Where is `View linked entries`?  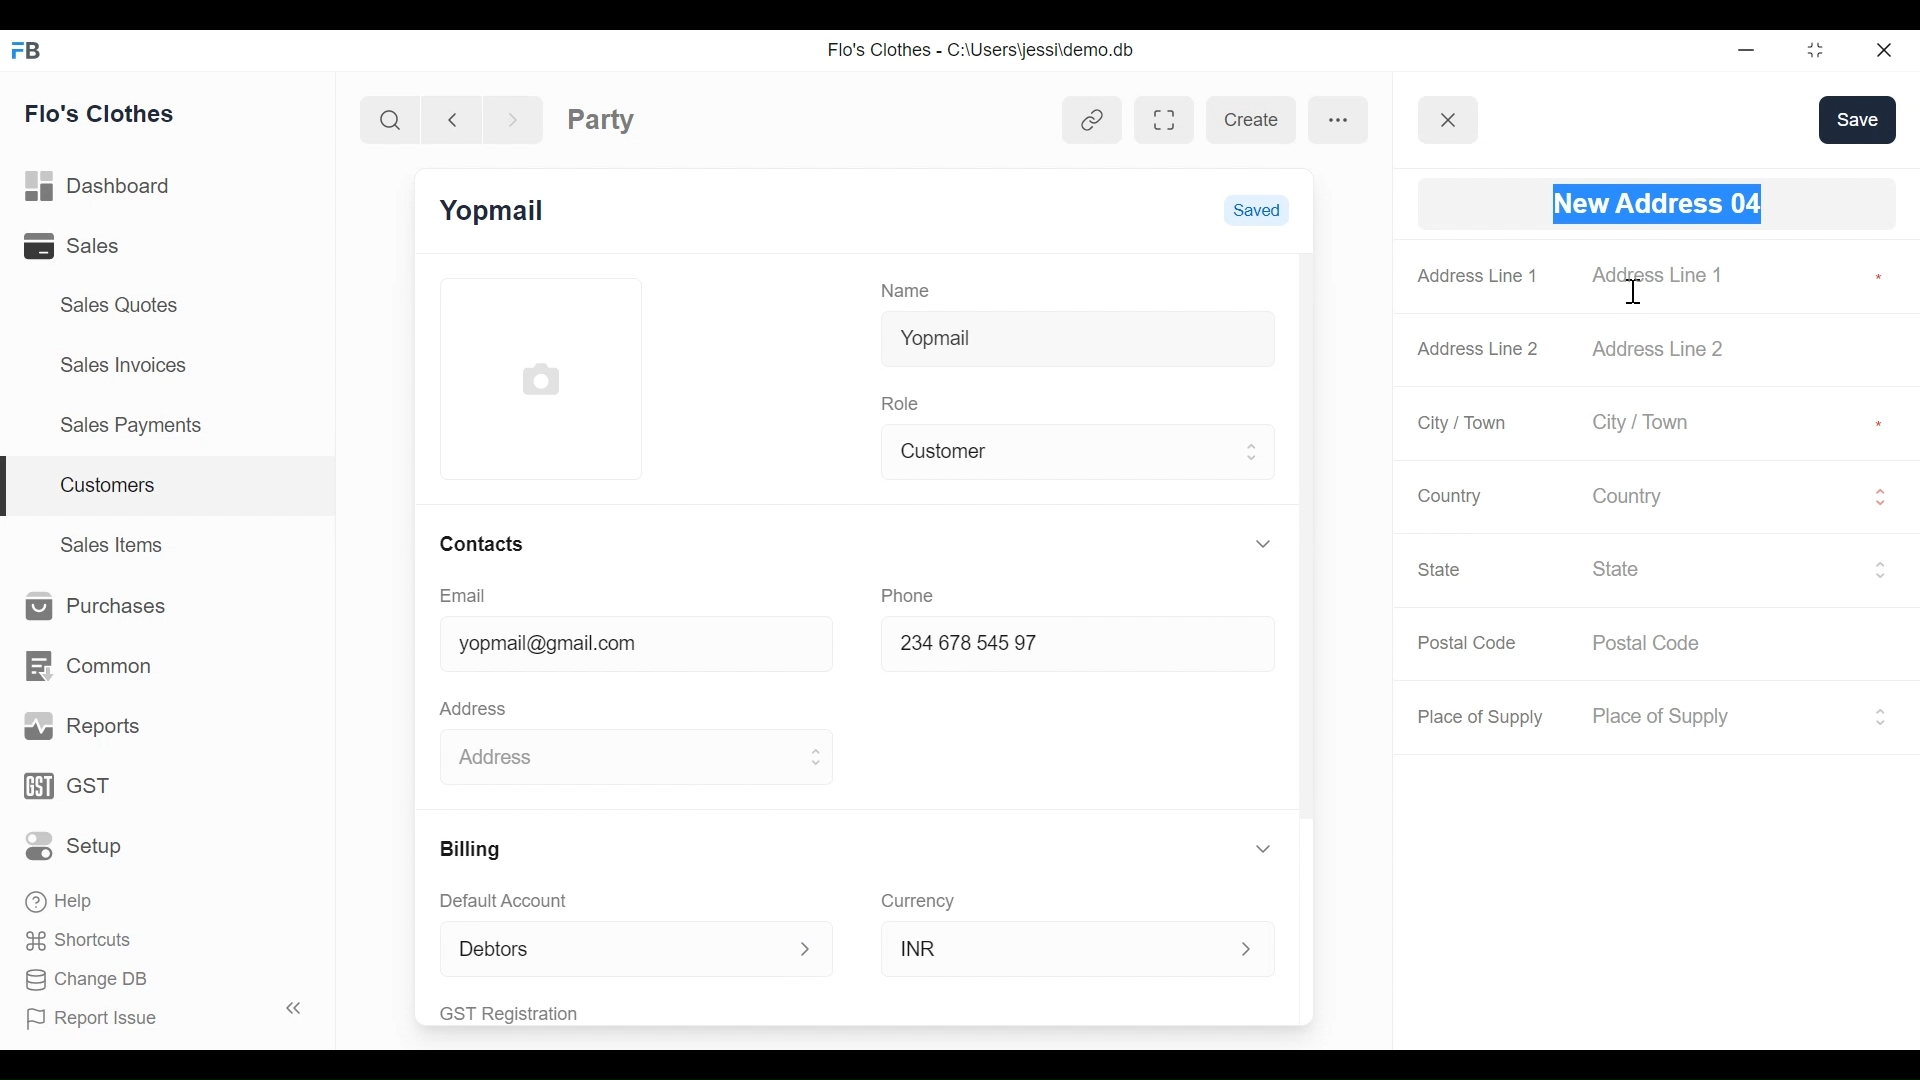
View linked entries is located at coordinates (1092, 123).